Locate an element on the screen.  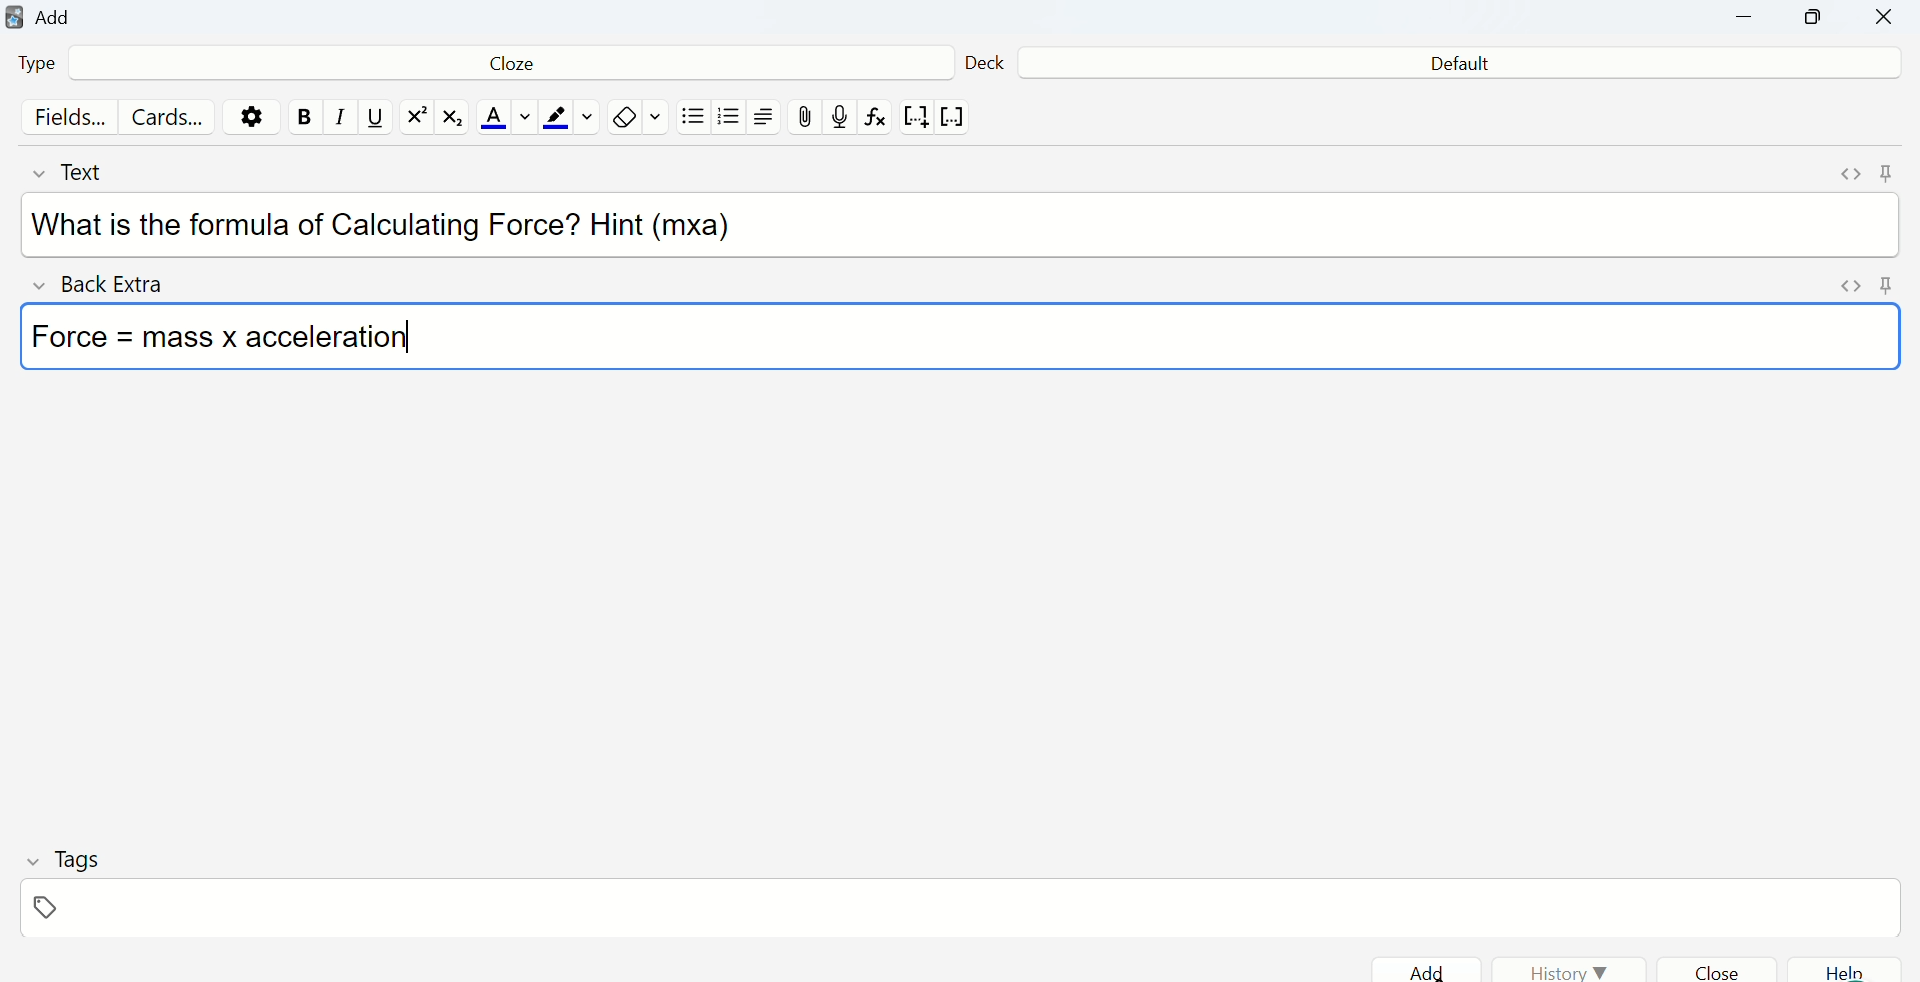
Numbered list is located at coordinates (731, 120).